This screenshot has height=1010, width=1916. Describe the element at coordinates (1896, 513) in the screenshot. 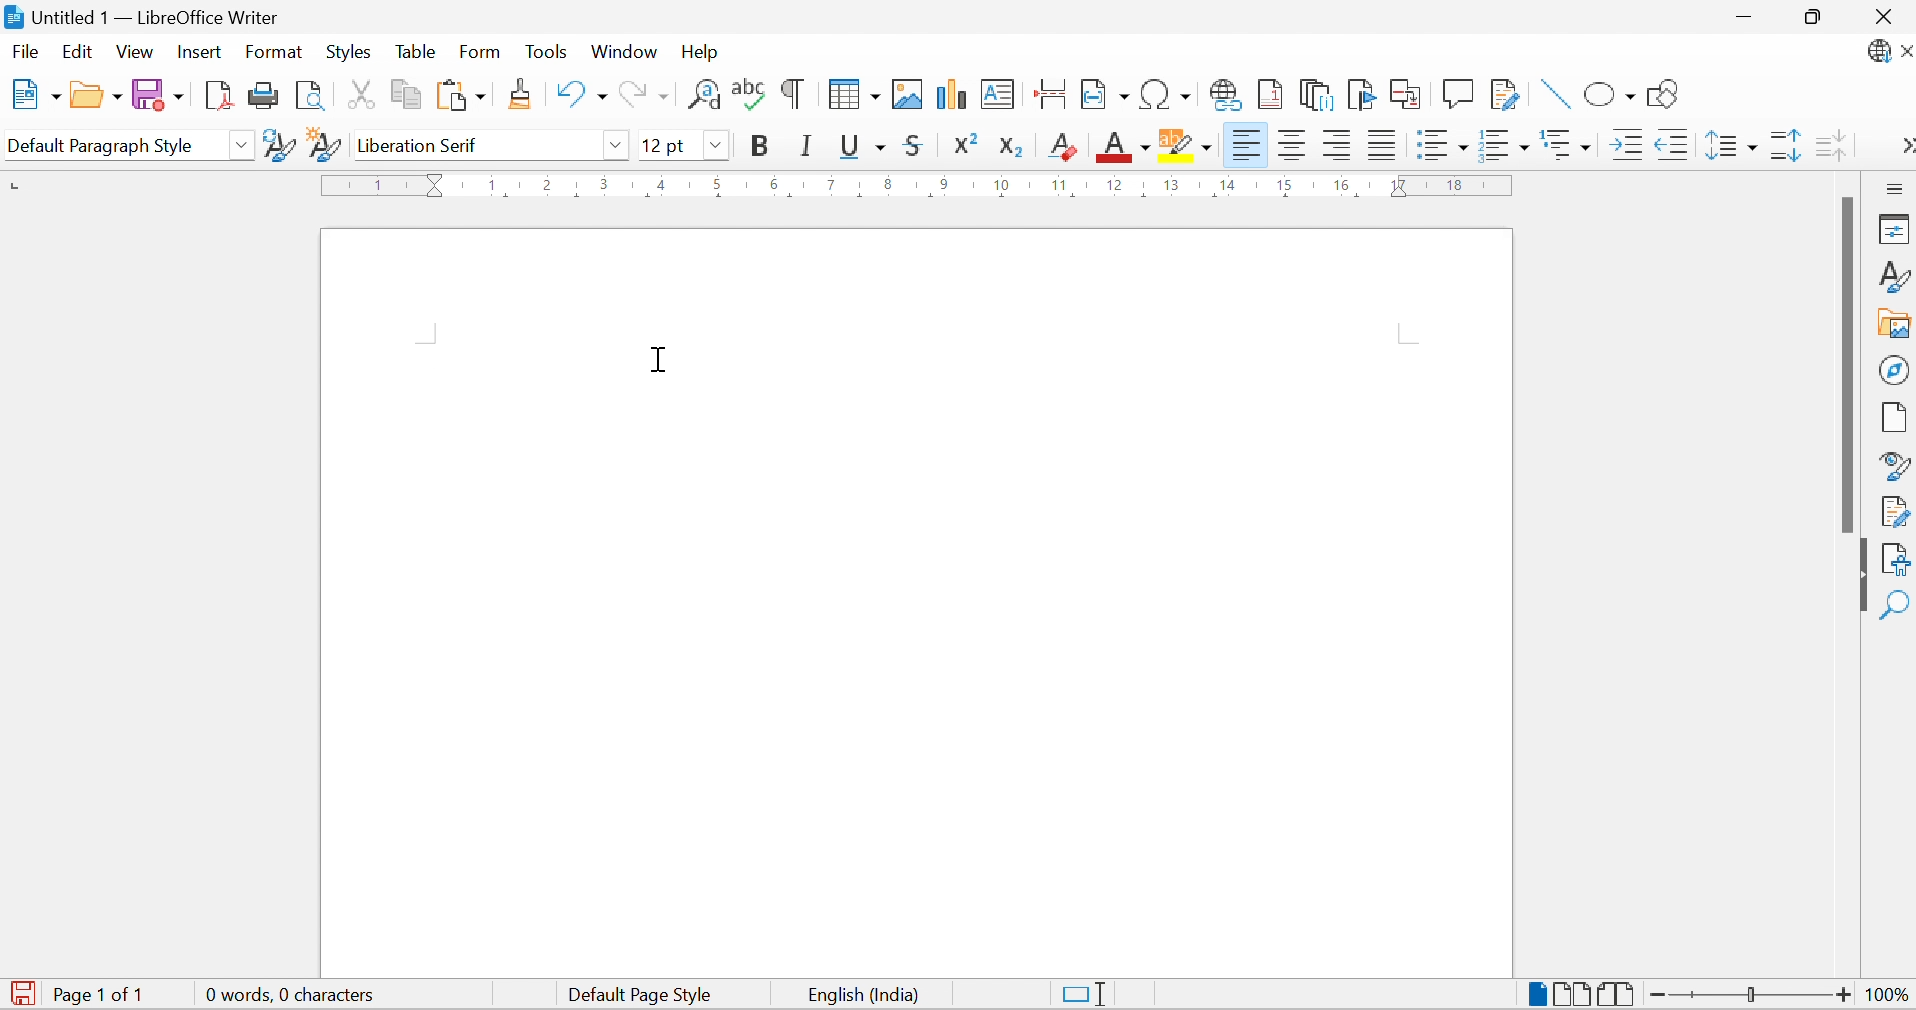

I see `Manage Changes` at that location.